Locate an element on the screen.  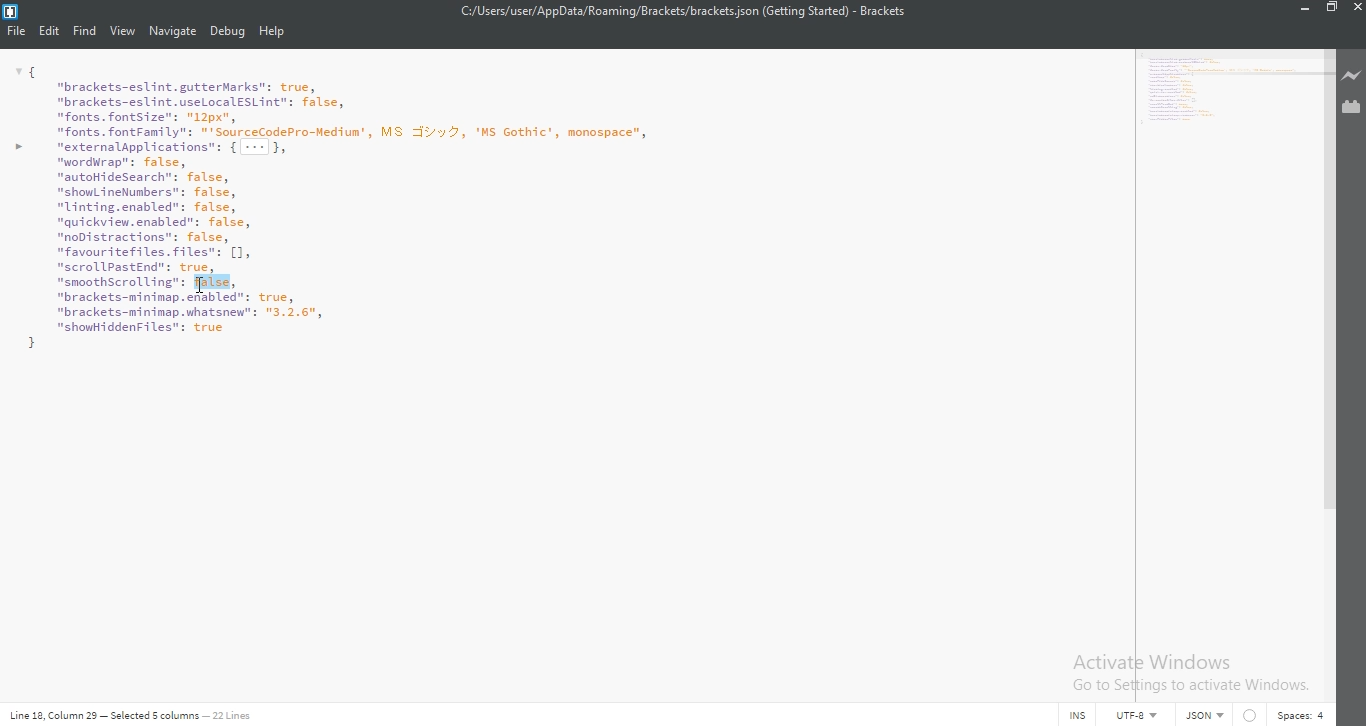
Close is located at coordinates (1357, 8).